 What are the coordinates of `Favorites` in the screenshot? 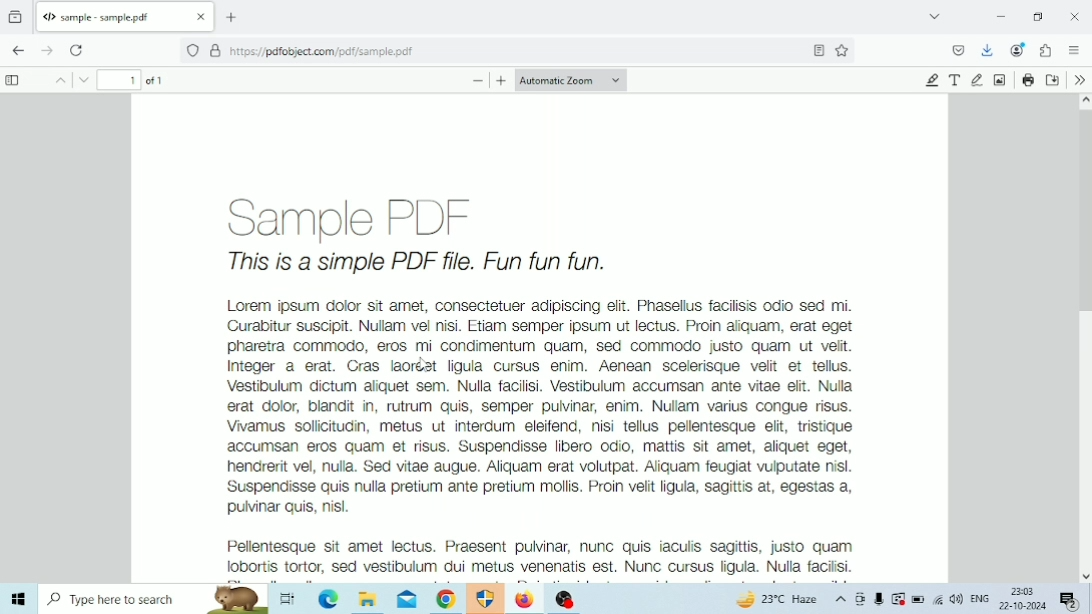 It's located at (842, 50).